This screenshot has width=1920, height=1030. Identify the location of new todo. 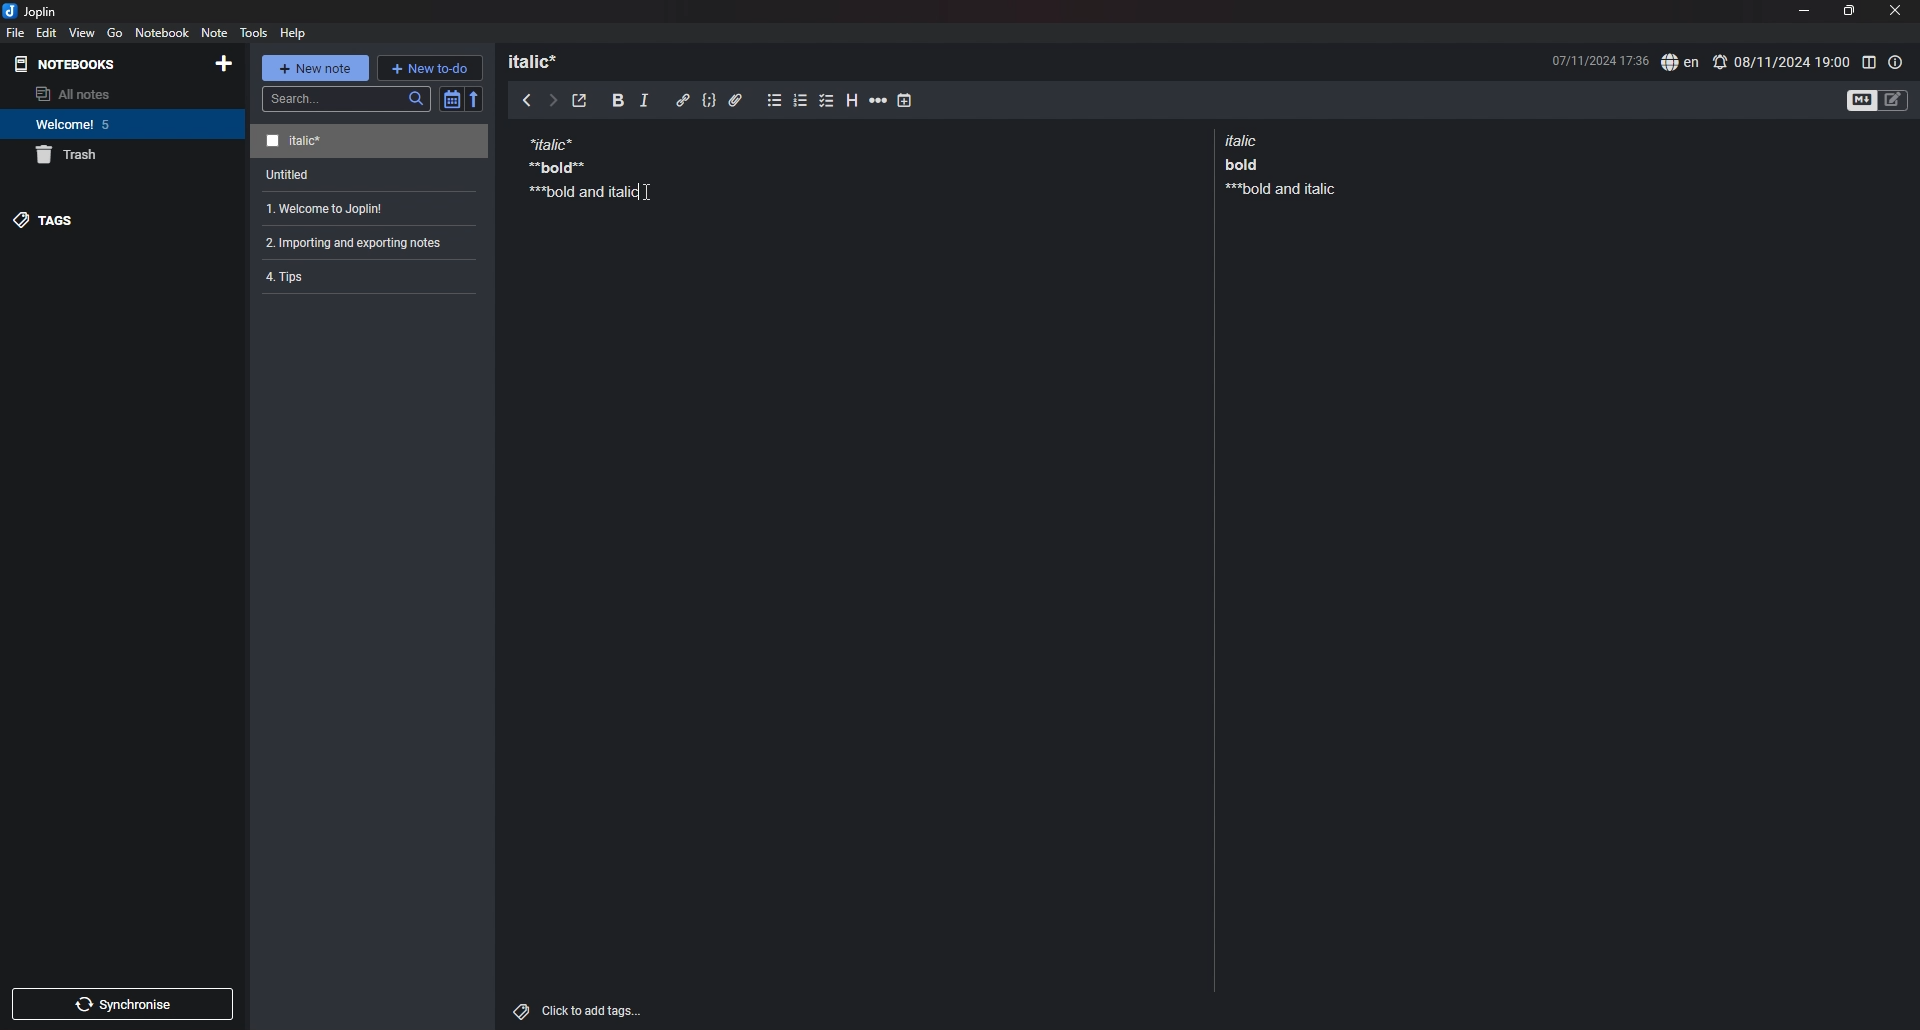
(429, 67).